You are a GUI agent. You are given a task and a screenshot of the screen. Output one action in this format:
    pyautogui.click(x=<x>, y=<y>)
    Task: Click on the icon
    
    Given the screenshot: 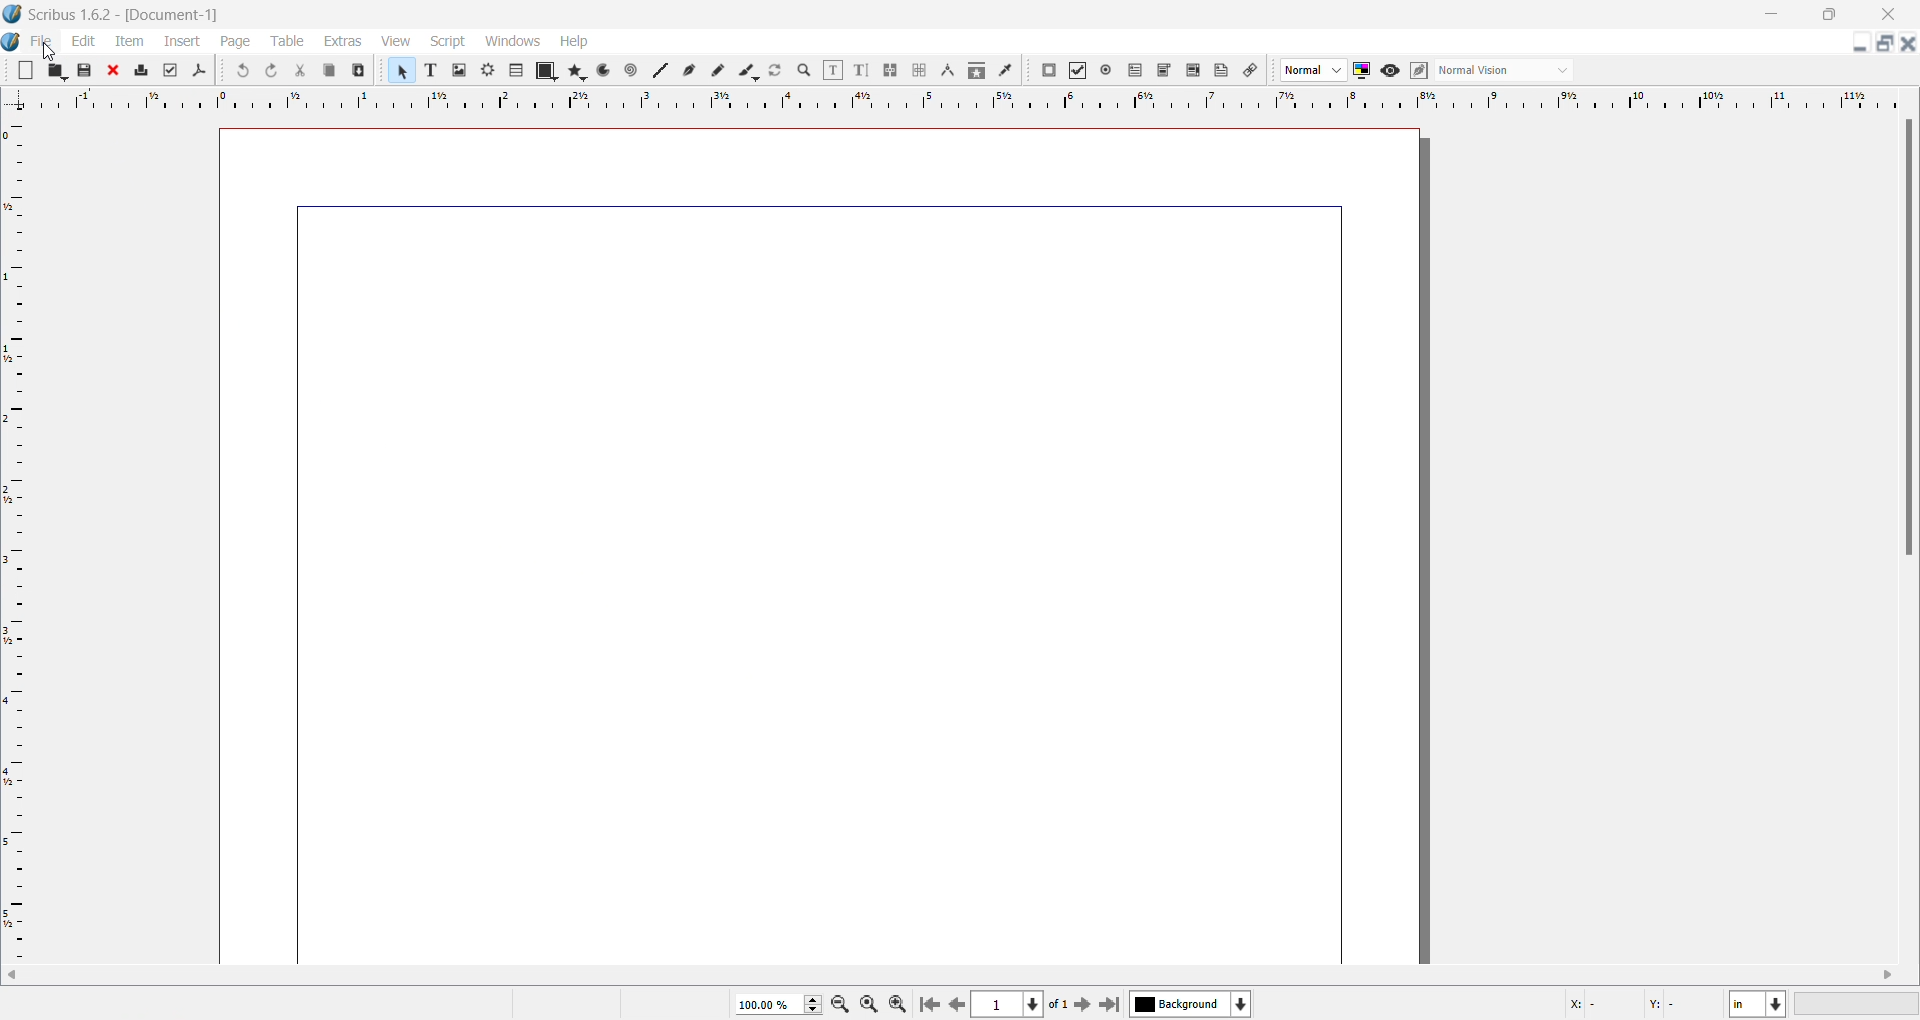 What is the action you would take?
    pyautogui.click(x=547, y=68)
    